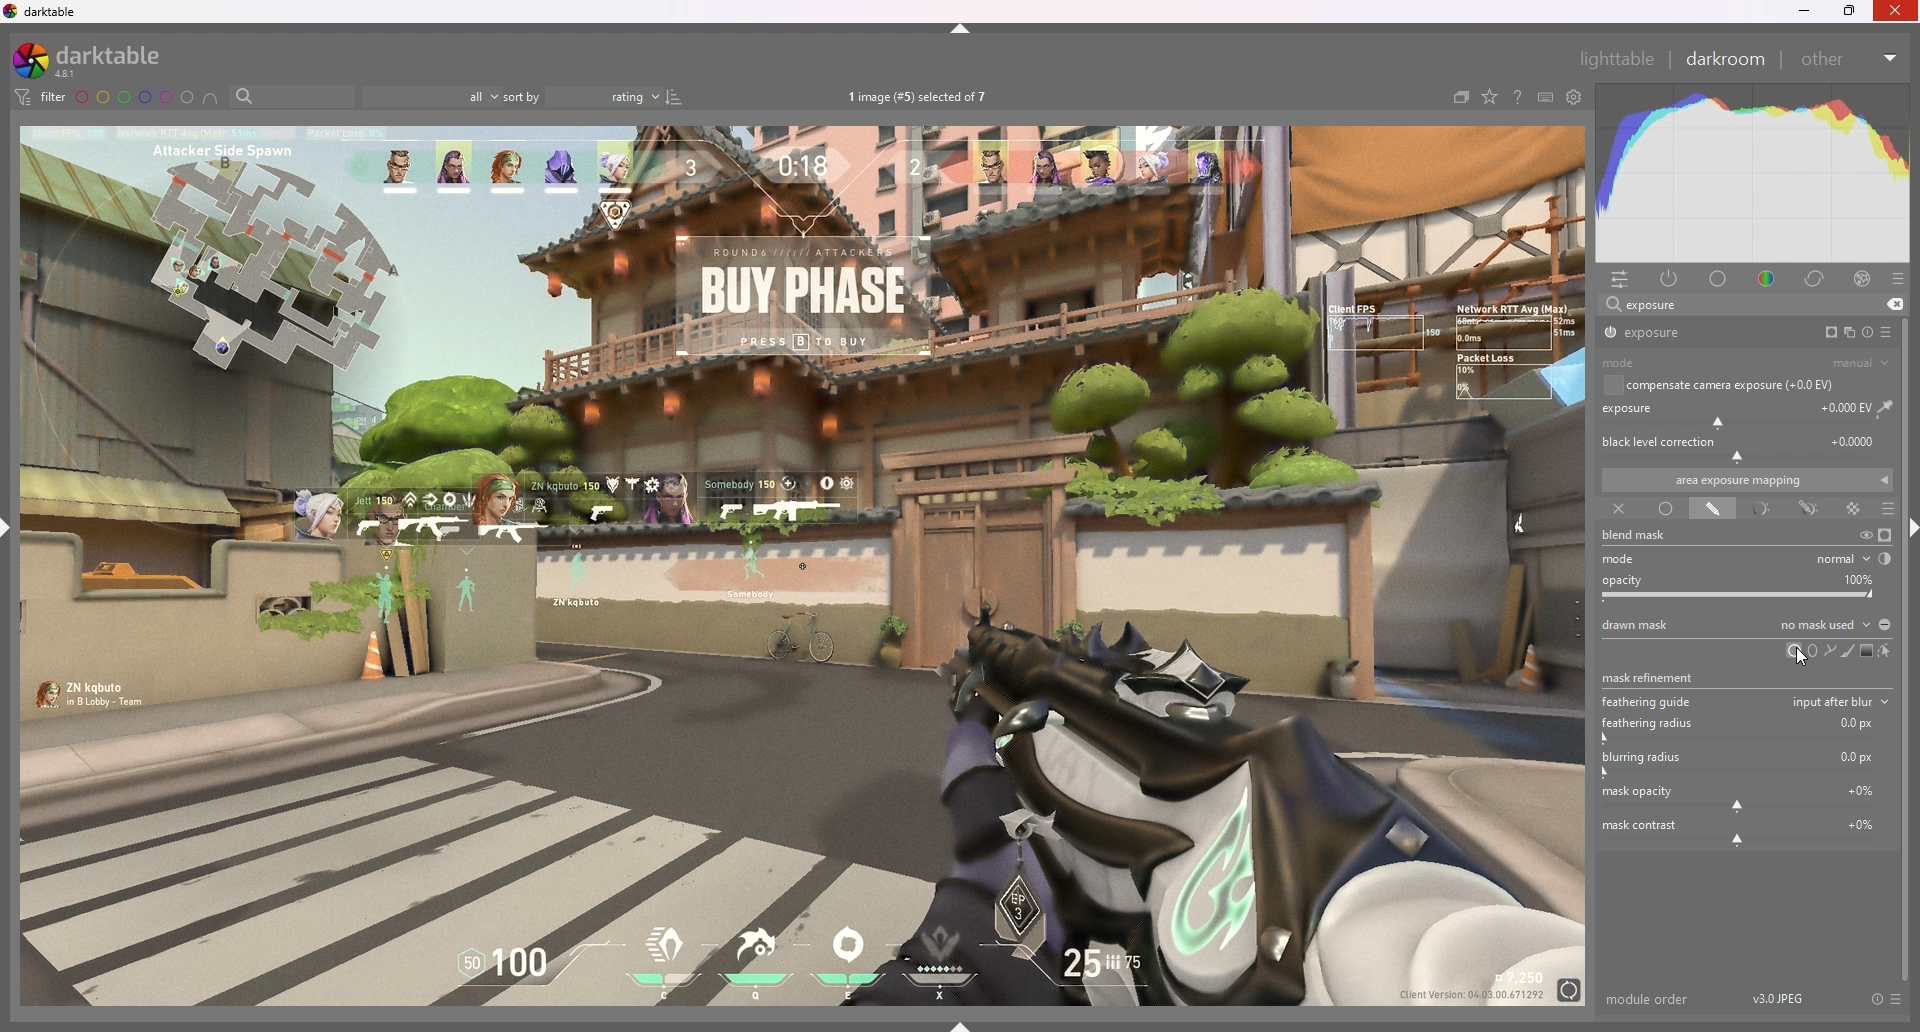 This screenshot has height=1032, width=1920. What do you see at coordinates (1616, 510) in the screenshot?
I see `off` at bounding box center [1616, 510].